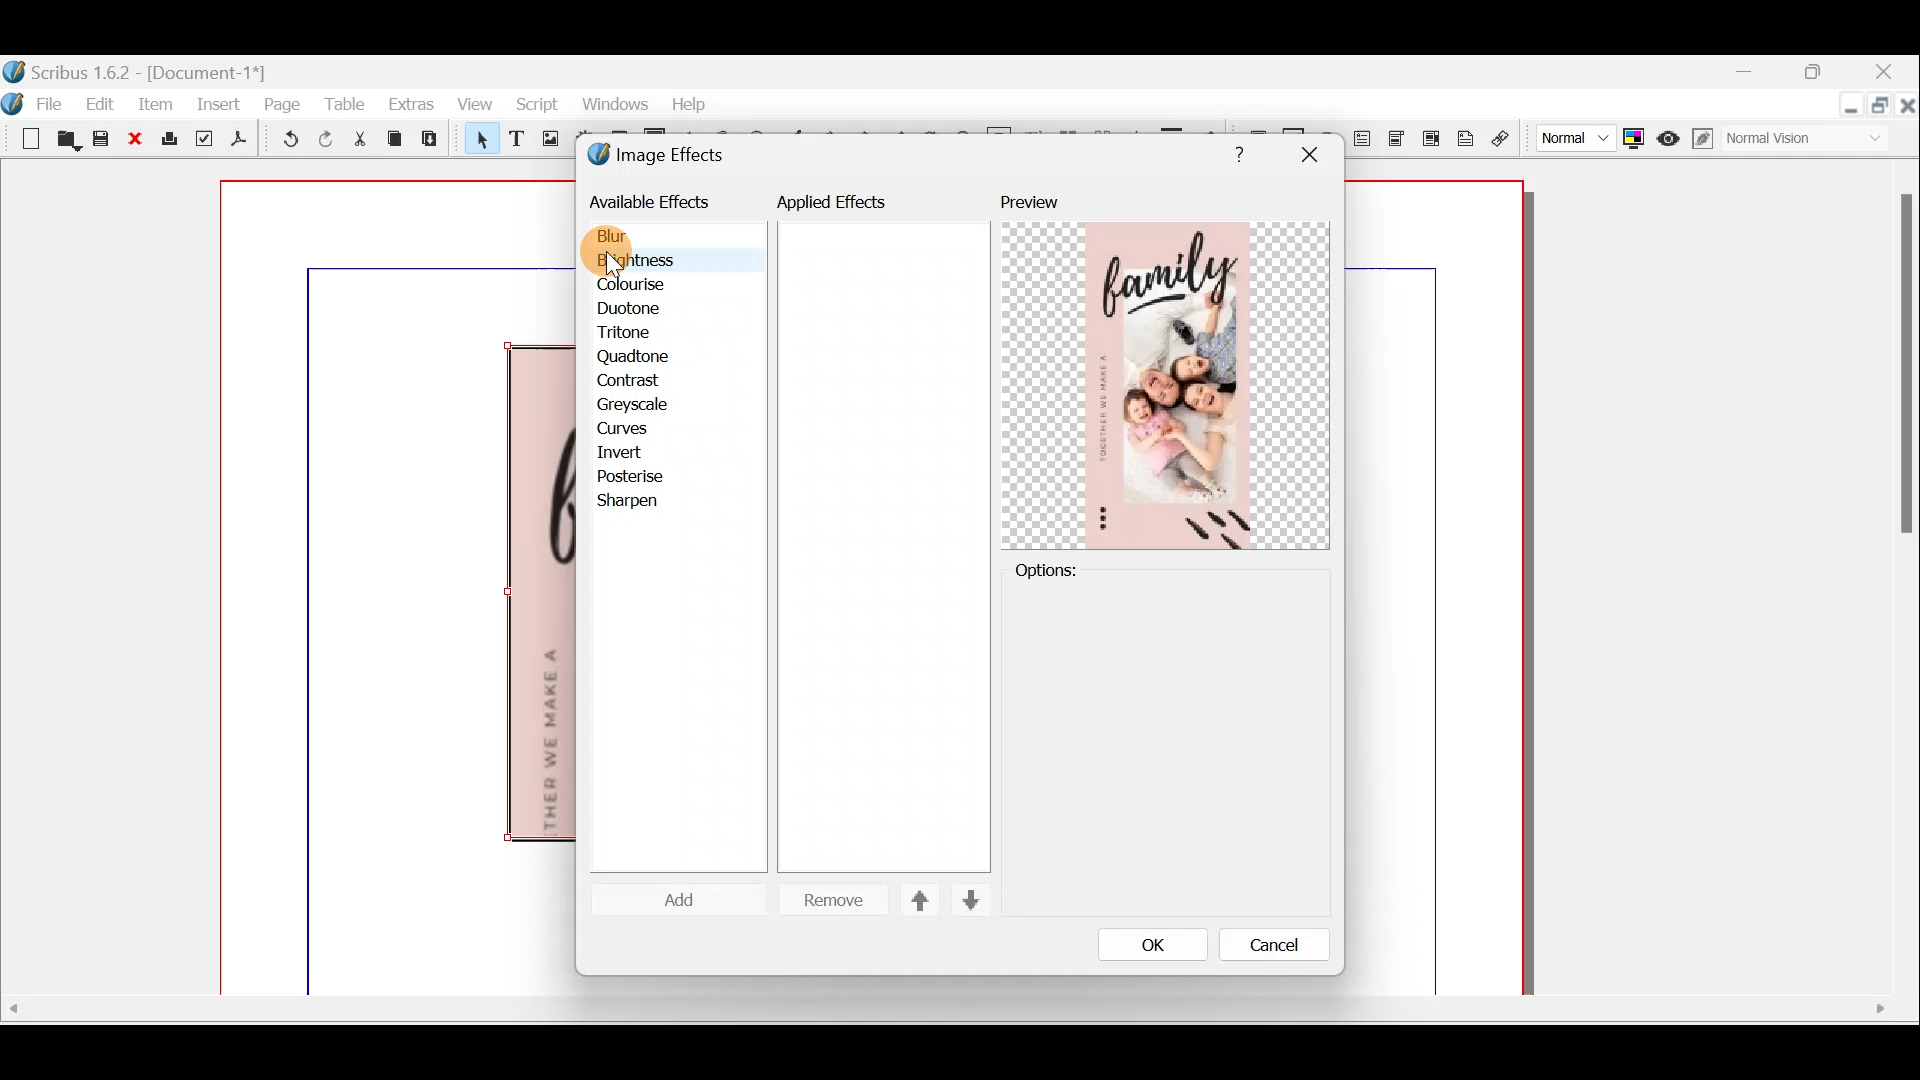 Image resolution: width=1920 pixels, height=1080 pixels. What do you see at coordinates (1234, 151) in the screenshot?
I see `` at bounding box center [1234, 151].